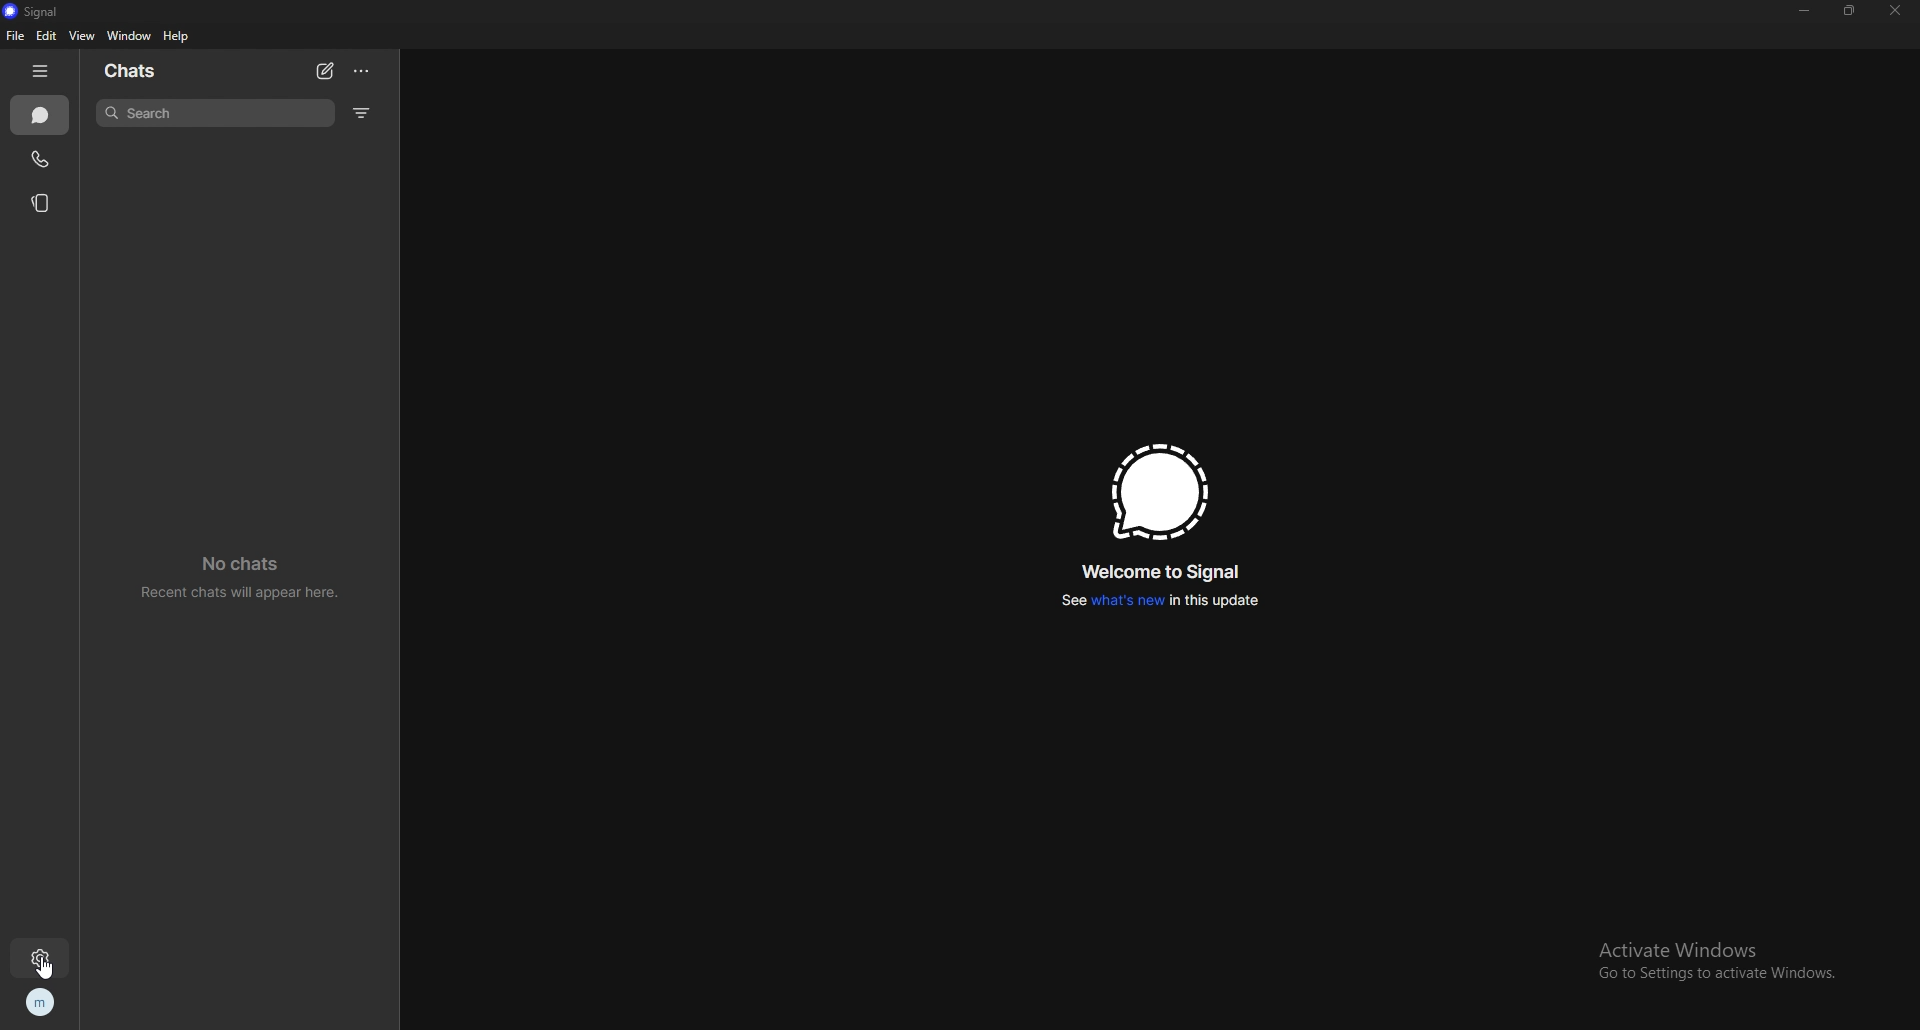 This screenshot has width=1920, height=1030. What do you see at coordinates (237, 577) in the screenshot?
I see `no chats recent chats will sppear here` at bounding box center [237, 577].